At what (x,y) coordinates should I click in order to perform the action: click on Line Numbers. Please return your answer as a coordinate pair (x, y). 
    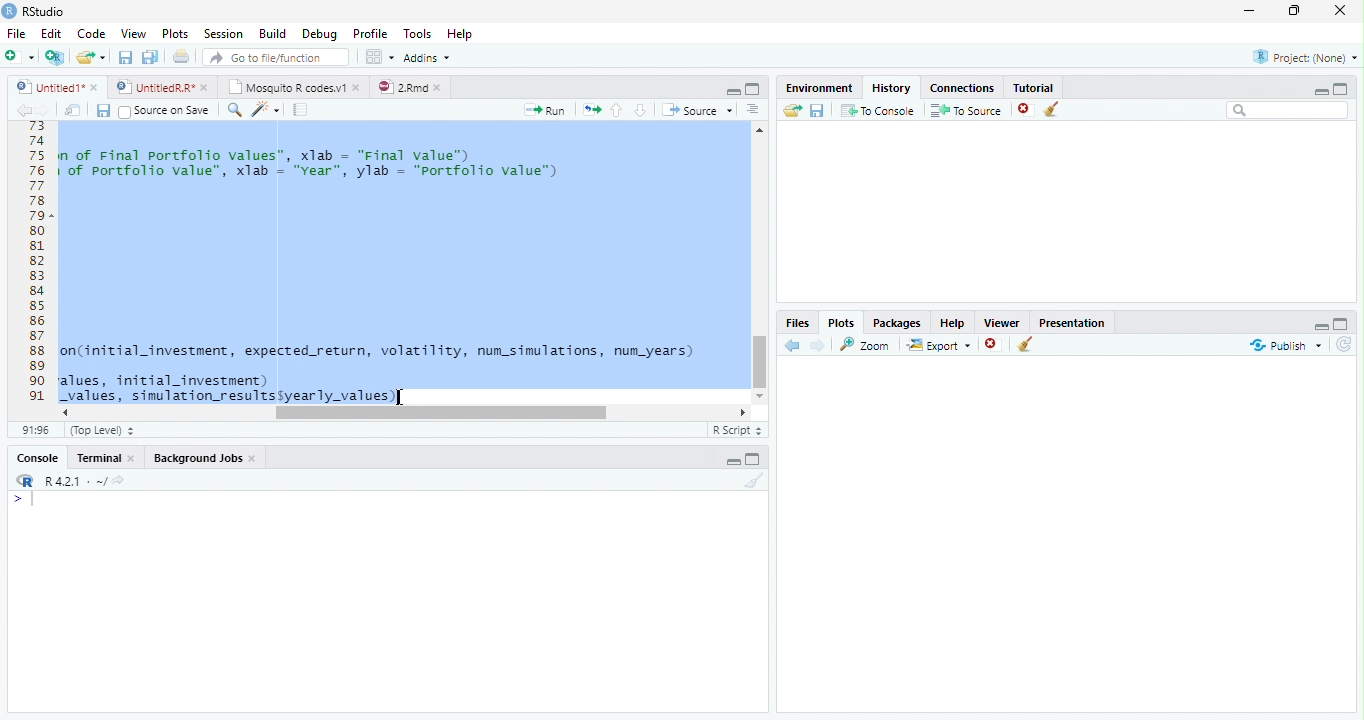
    Looking at the image, I should click on (35, 270).